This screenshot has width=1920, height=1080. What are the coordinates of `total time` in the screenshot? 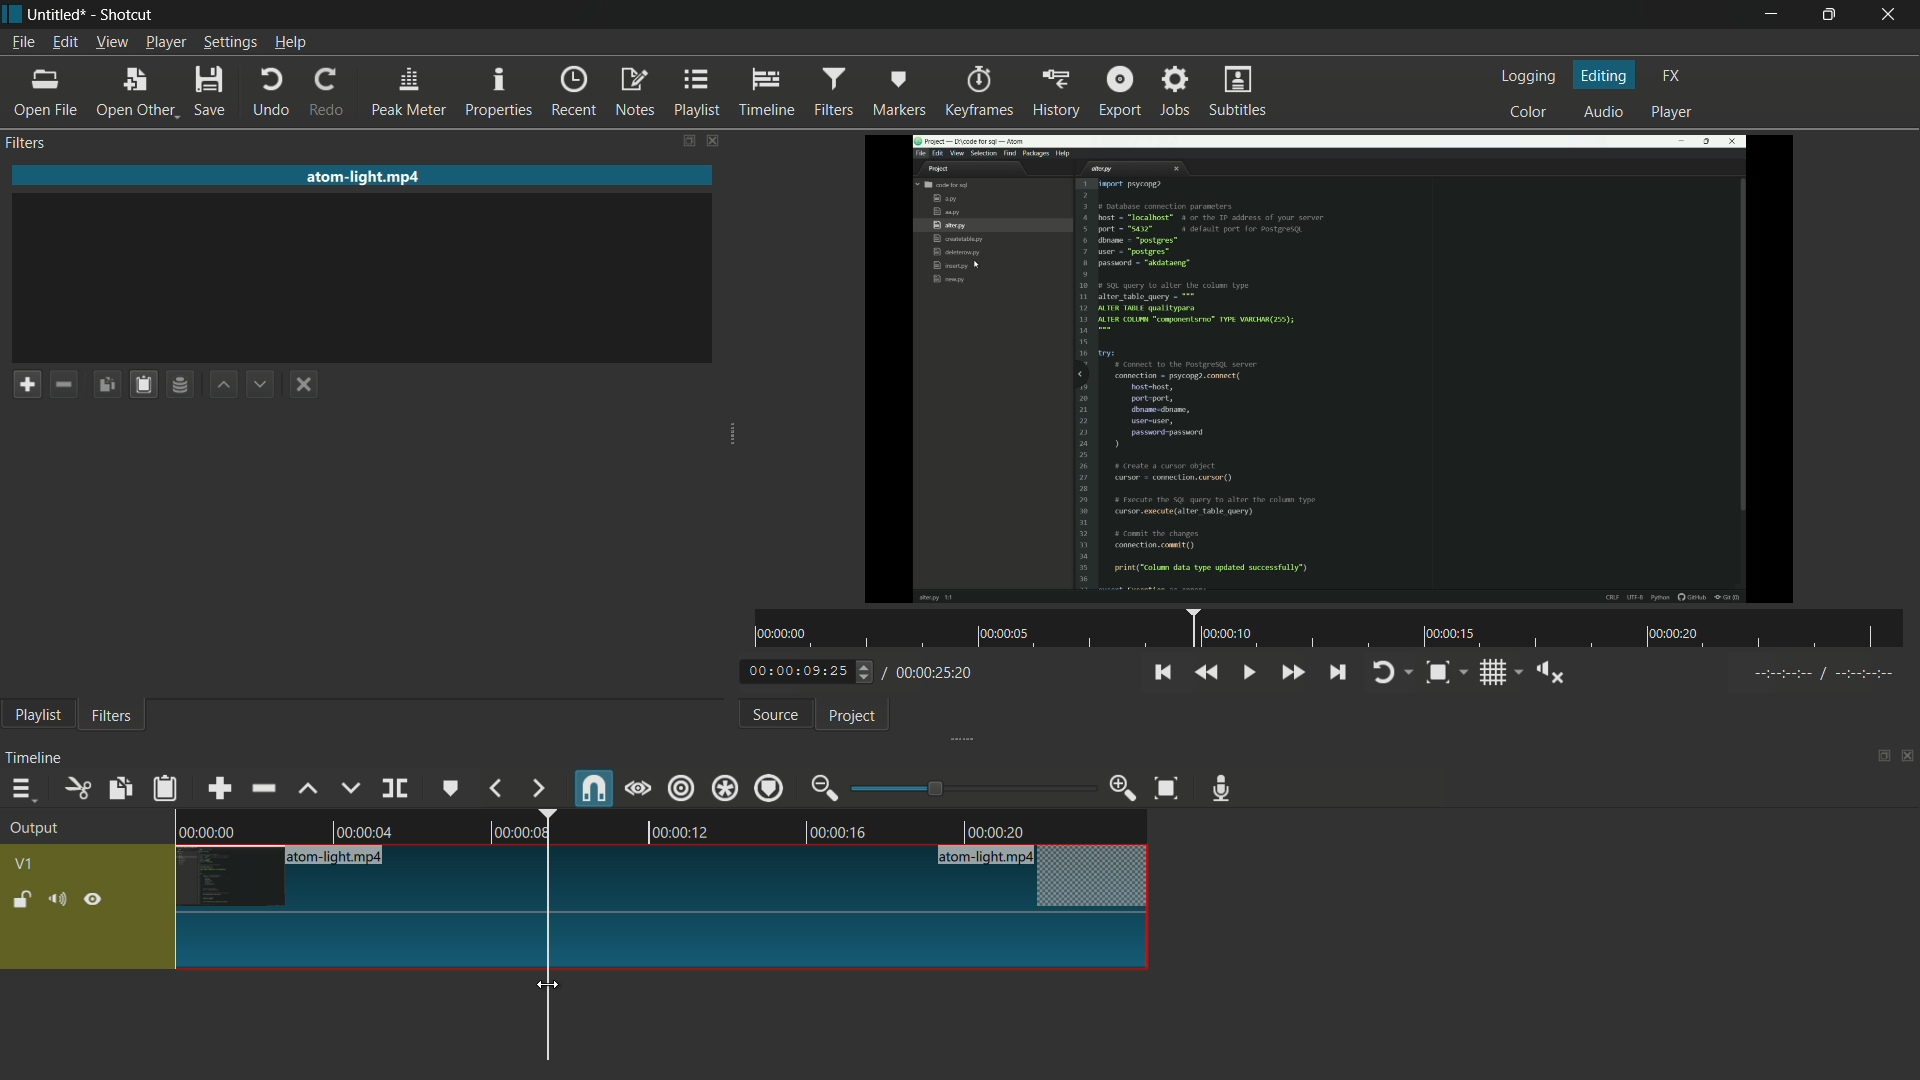 It's located at (932, 673).